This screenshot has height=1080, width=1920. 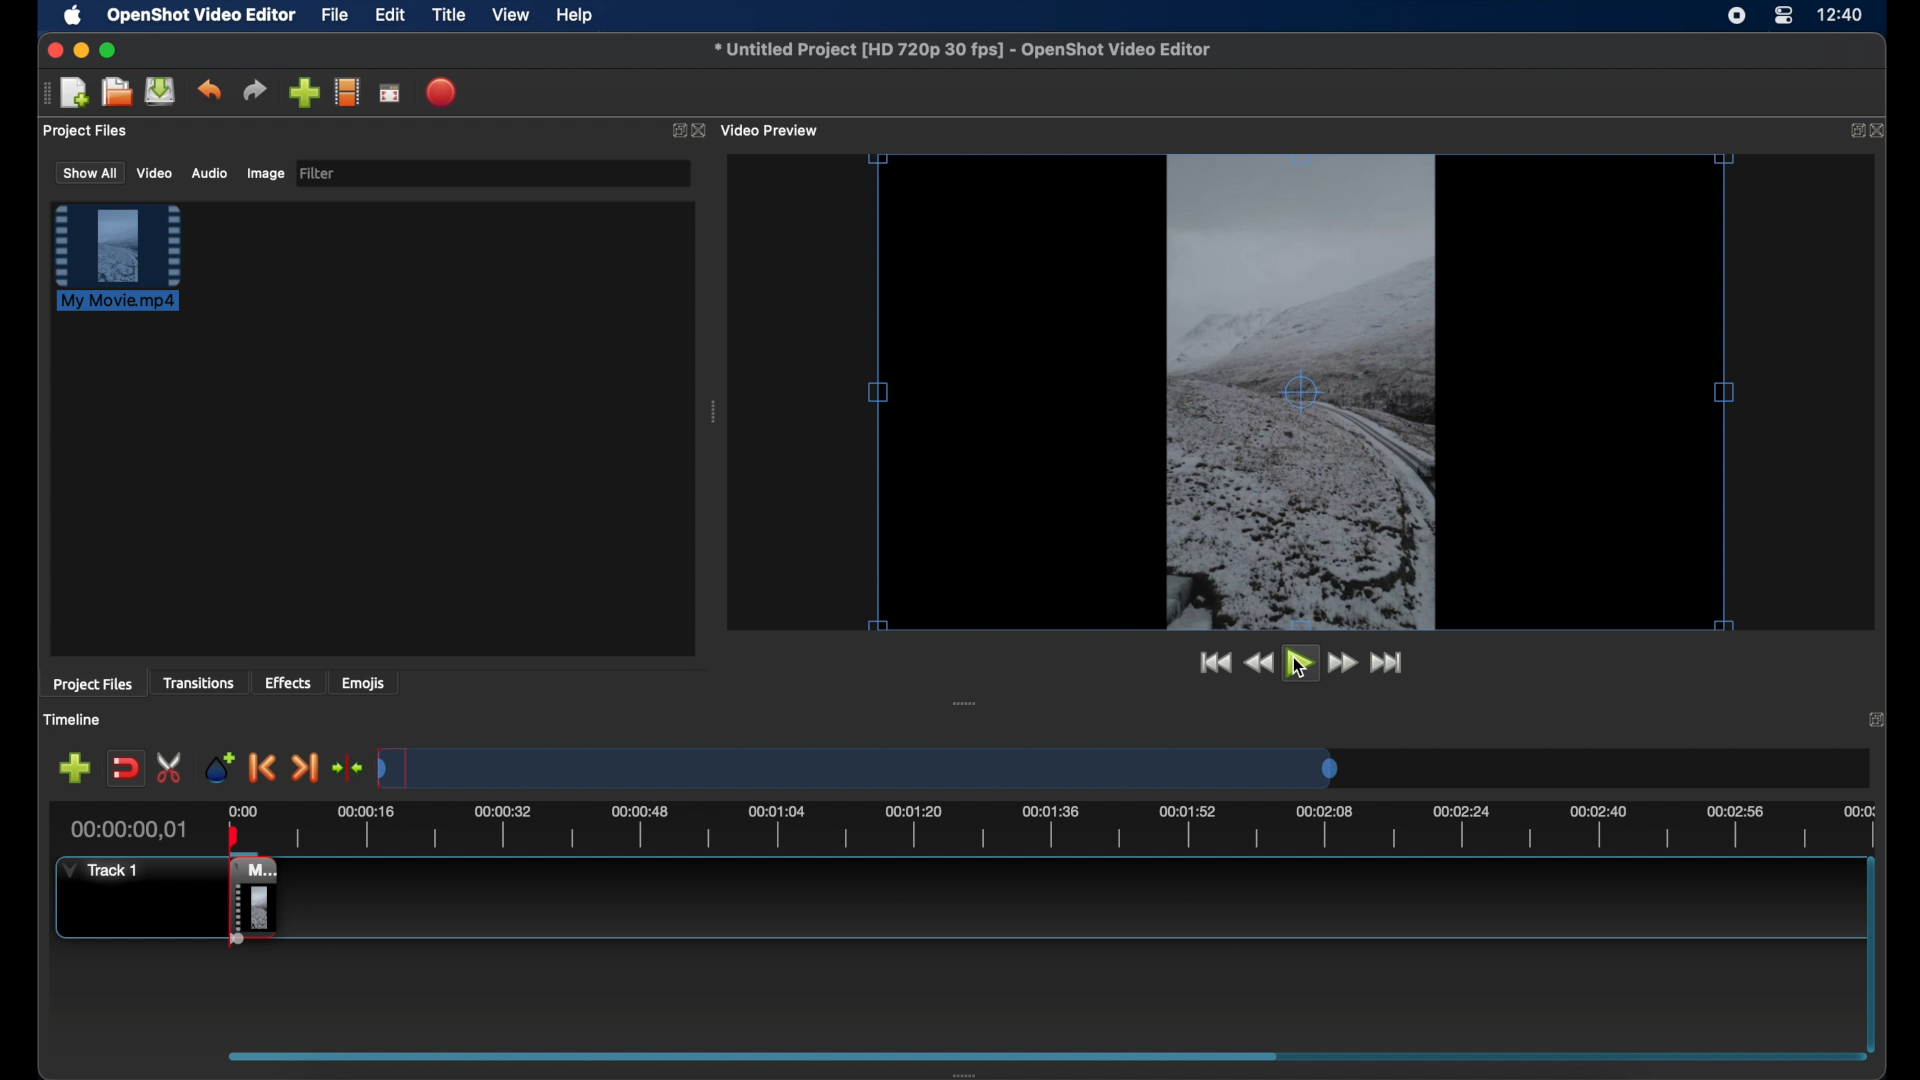 I want to click on show all, so click(x=89, y=172).